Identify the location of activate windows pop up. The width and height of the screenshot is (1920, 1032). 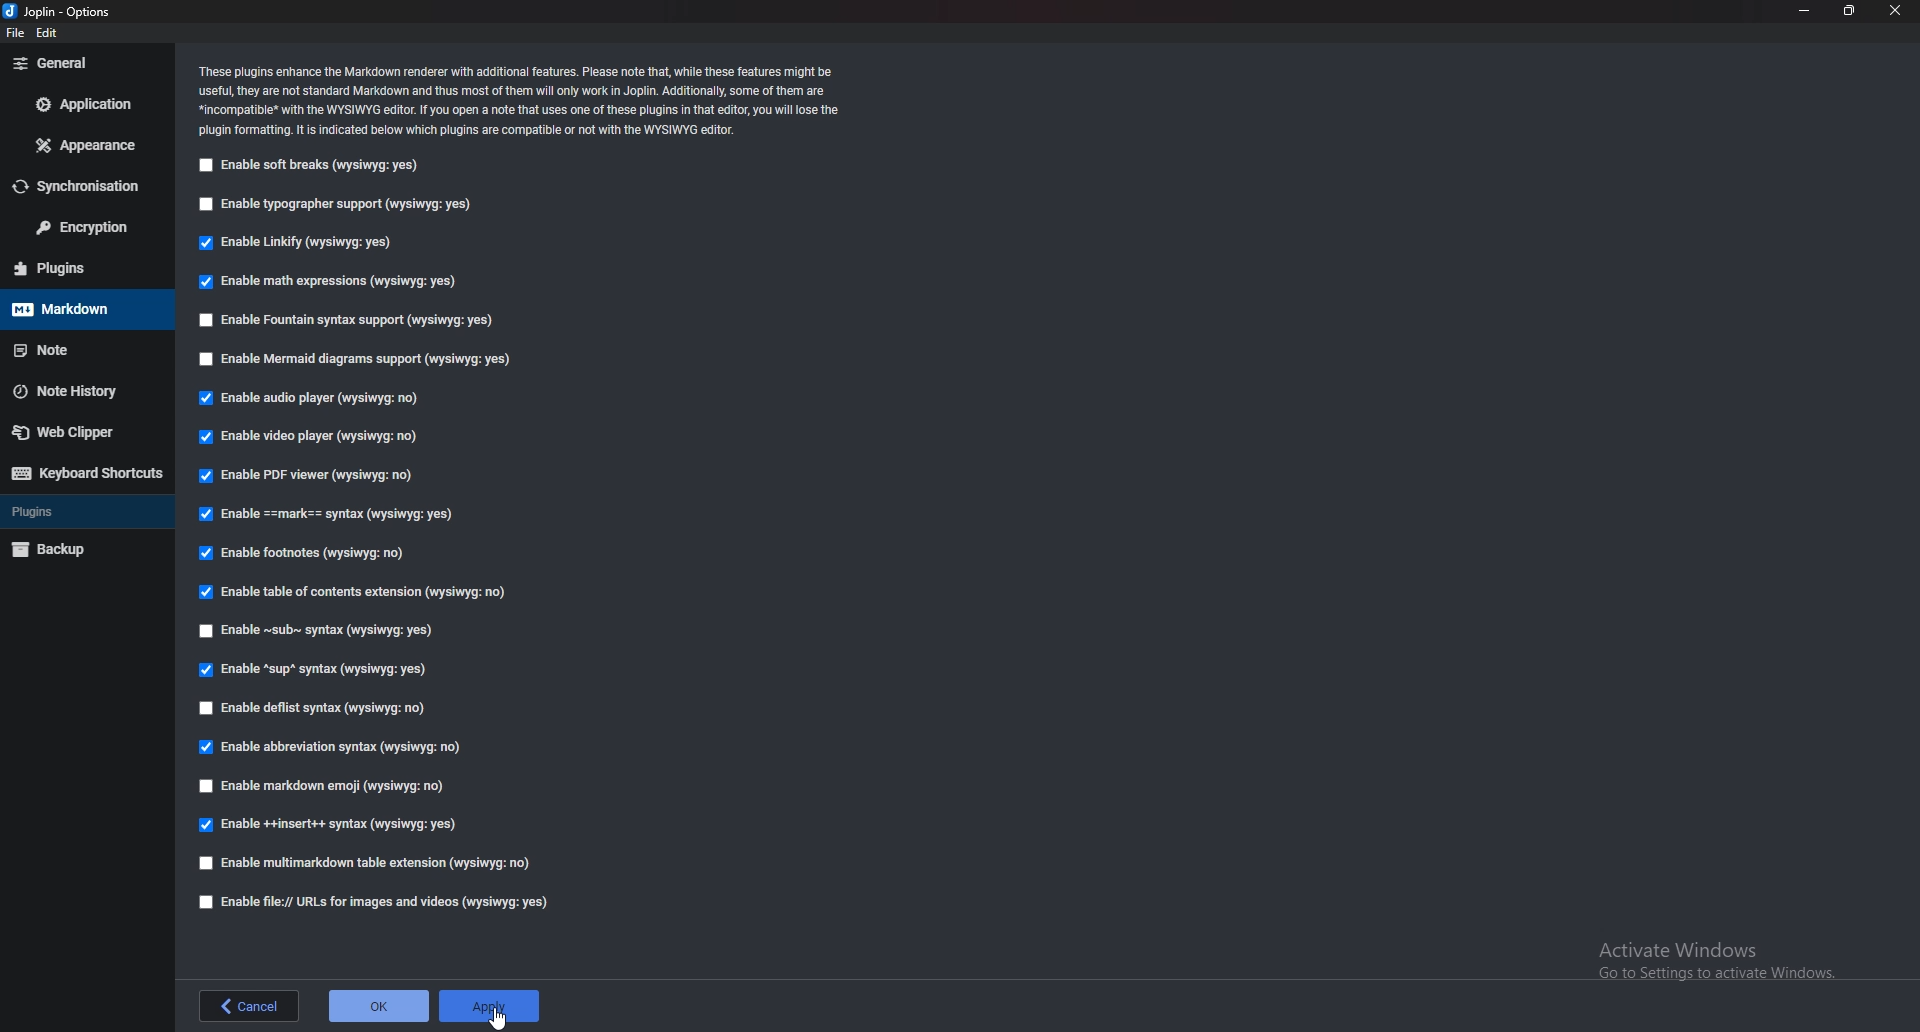
(1719, 965).